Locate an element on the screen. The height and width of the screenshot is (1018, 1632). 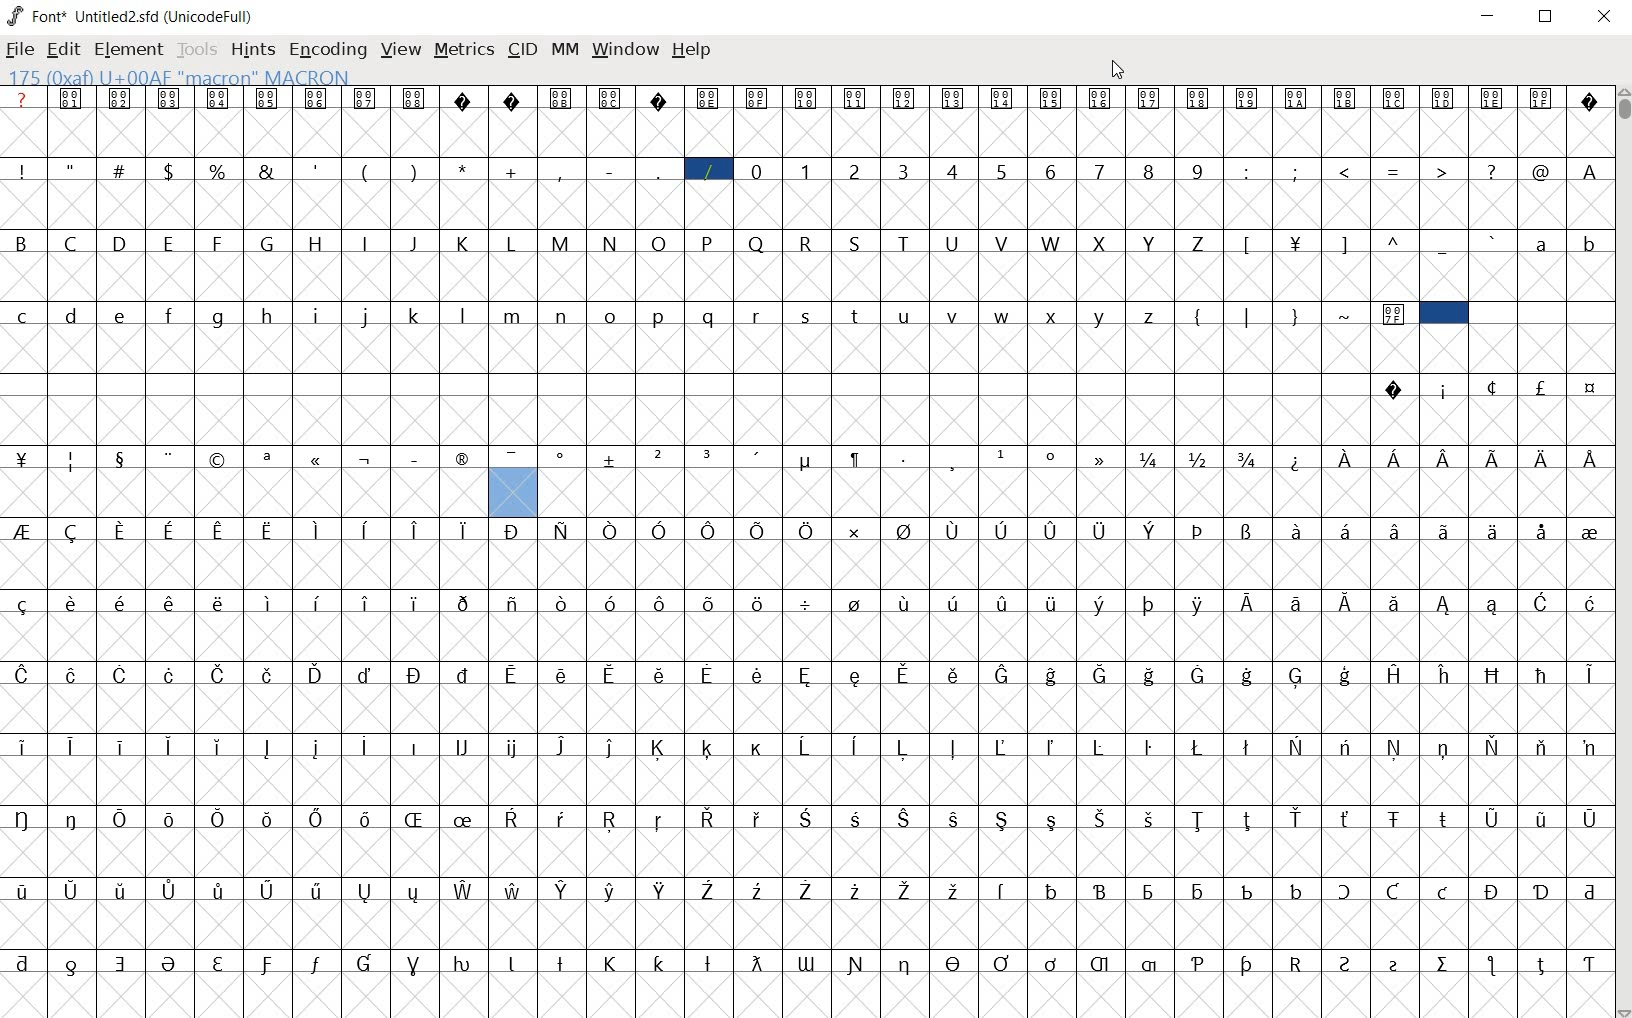
Symbol is located at coordinates (1495, 747).